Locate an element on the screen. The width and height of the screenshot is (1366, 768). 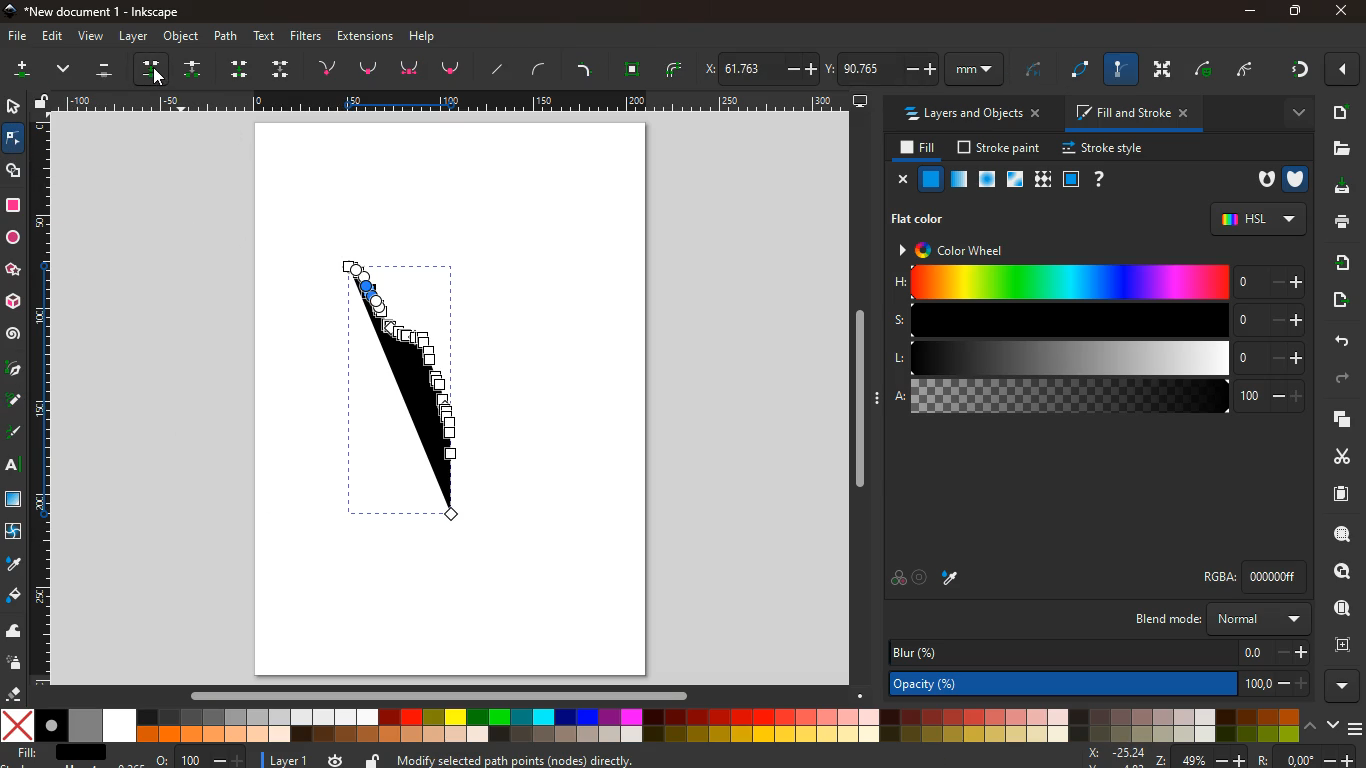
drop is located at coordinates (156, 68).